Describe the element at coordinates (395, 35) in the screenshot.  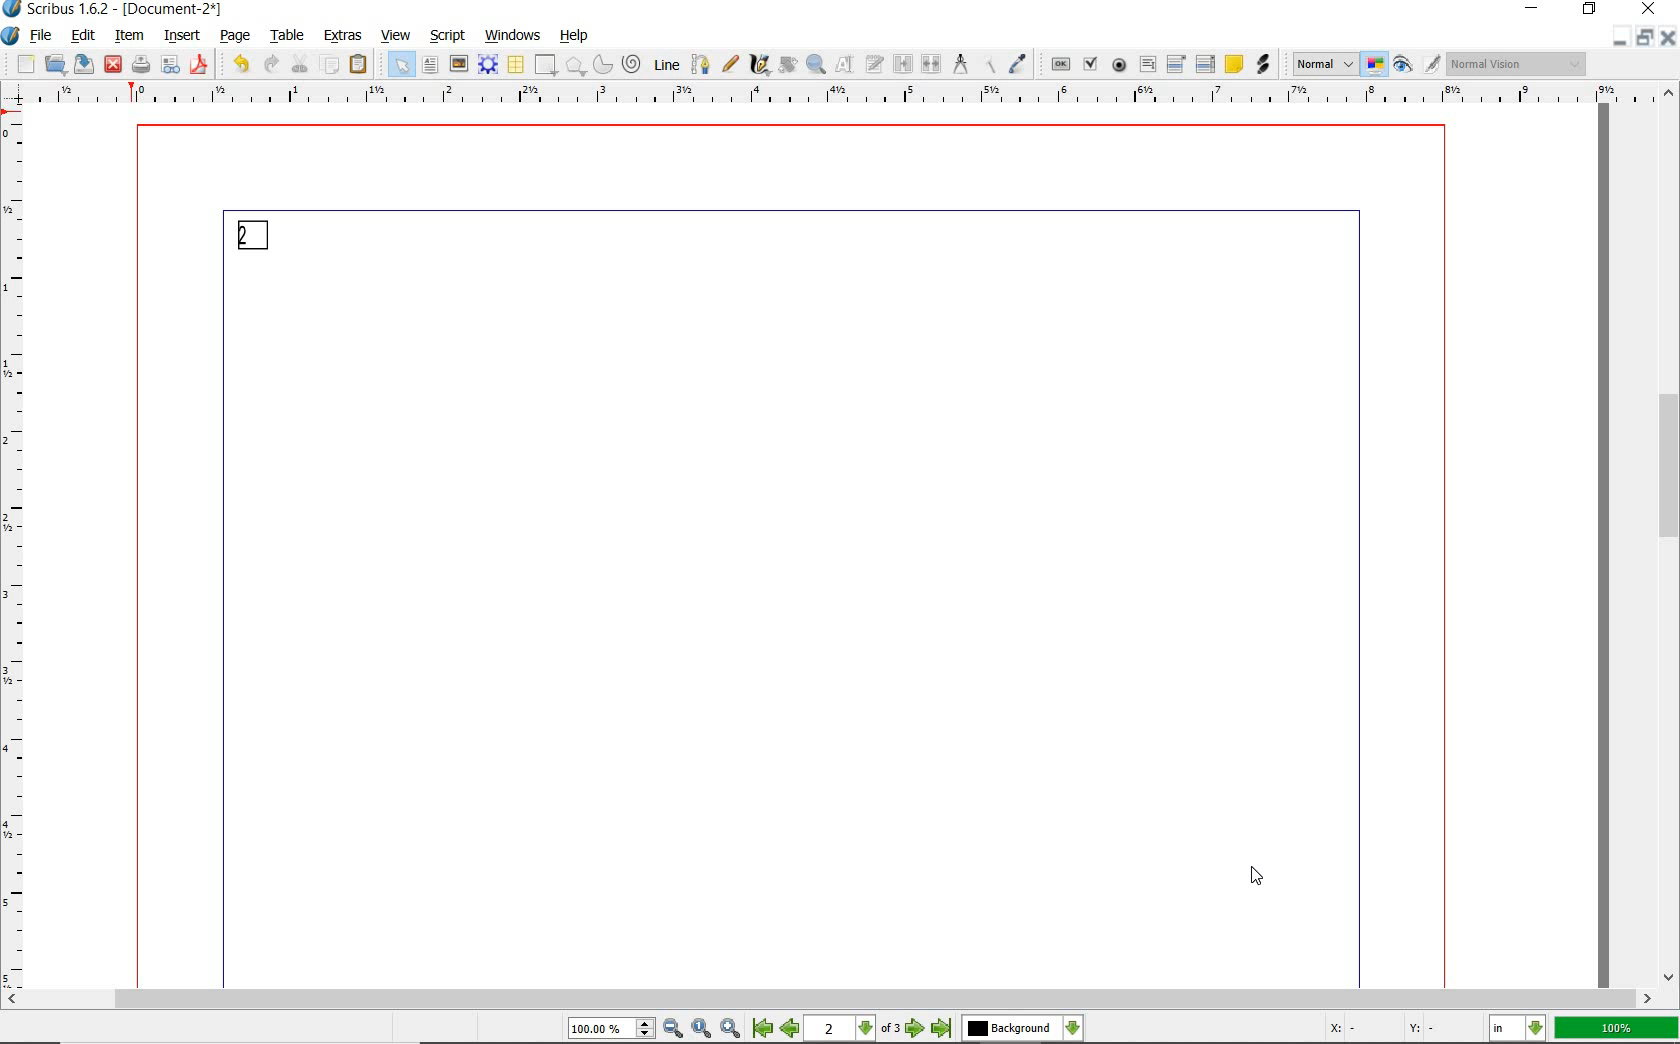
I see `view` at that location.